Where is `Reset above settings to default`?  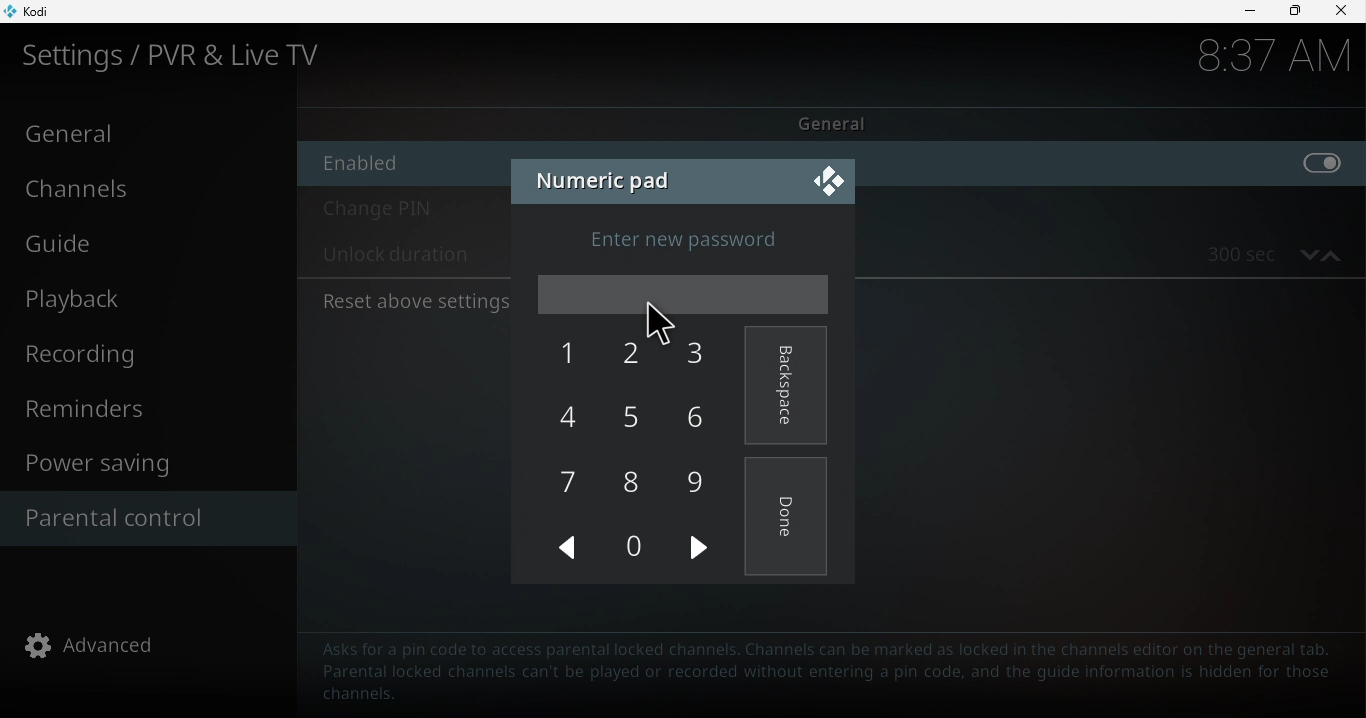 Reset above settings to default is located at coordinates (414, 302).